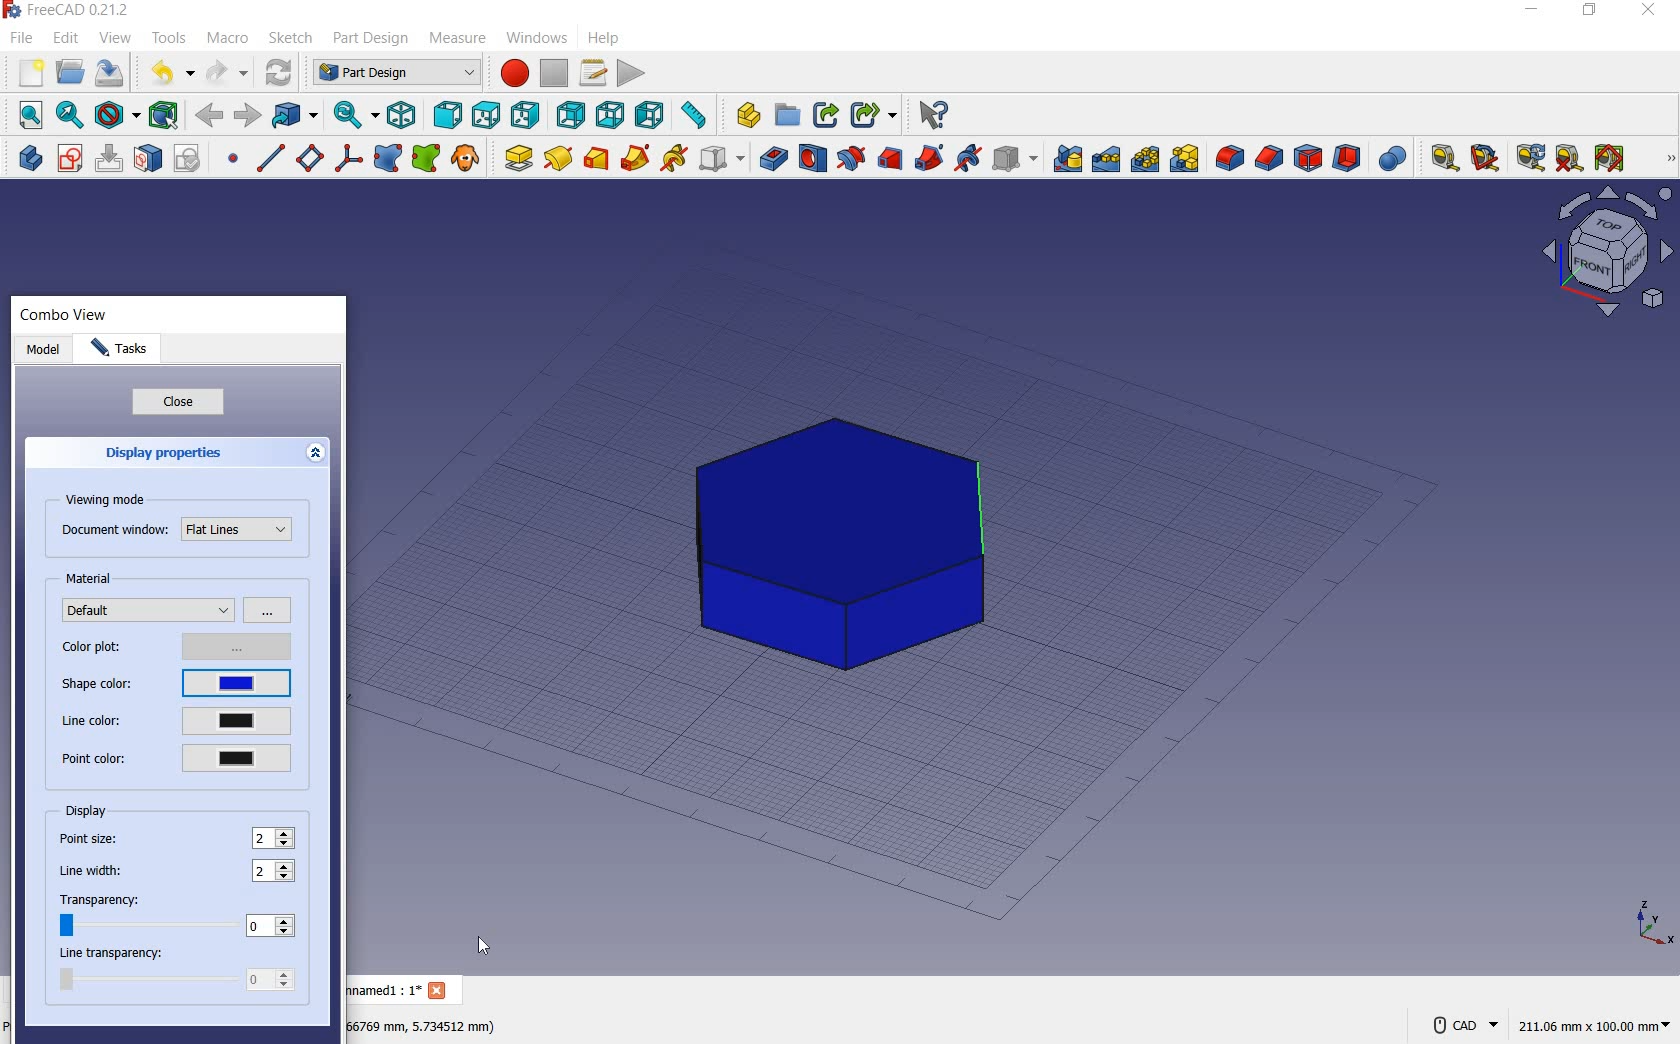 The width and height of the screenshot is (1680, 1044). I want to click on line transparency, so click(147, 976).